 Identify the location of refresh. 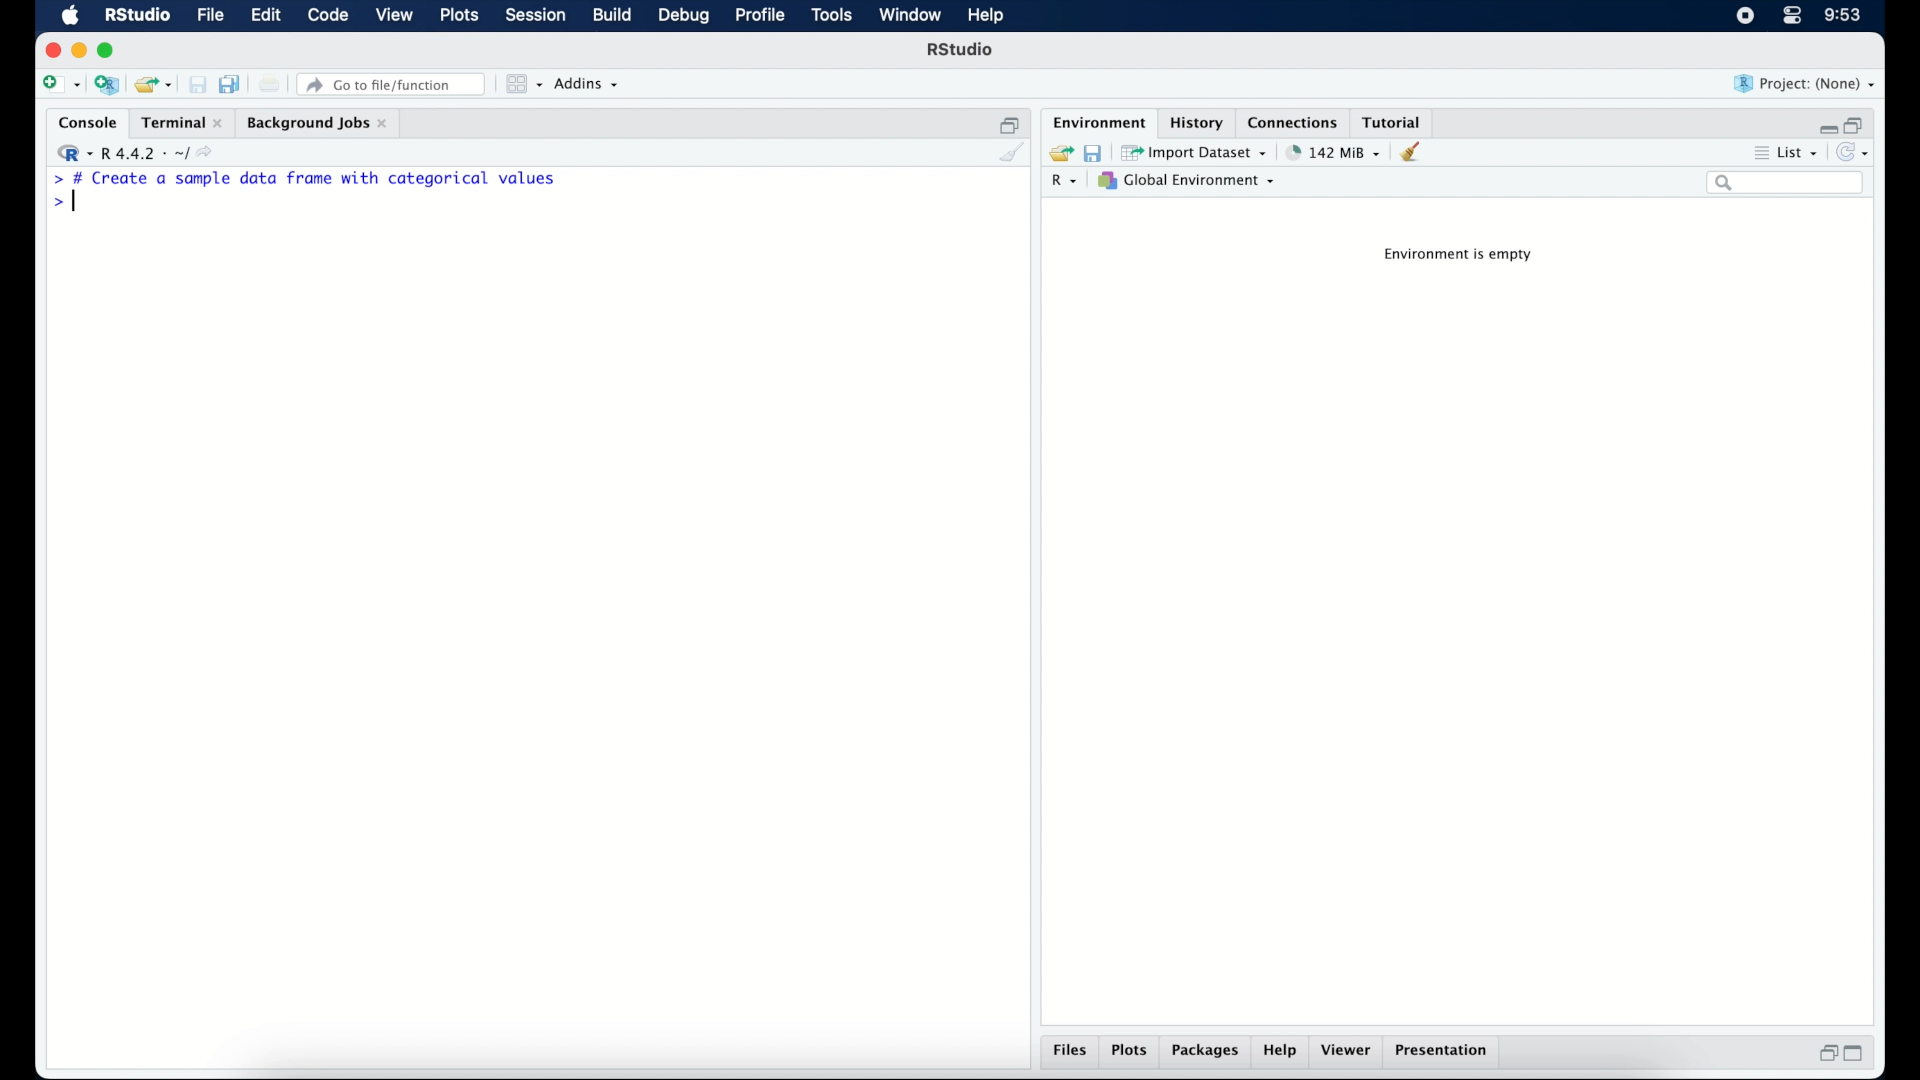
(1855, 151).